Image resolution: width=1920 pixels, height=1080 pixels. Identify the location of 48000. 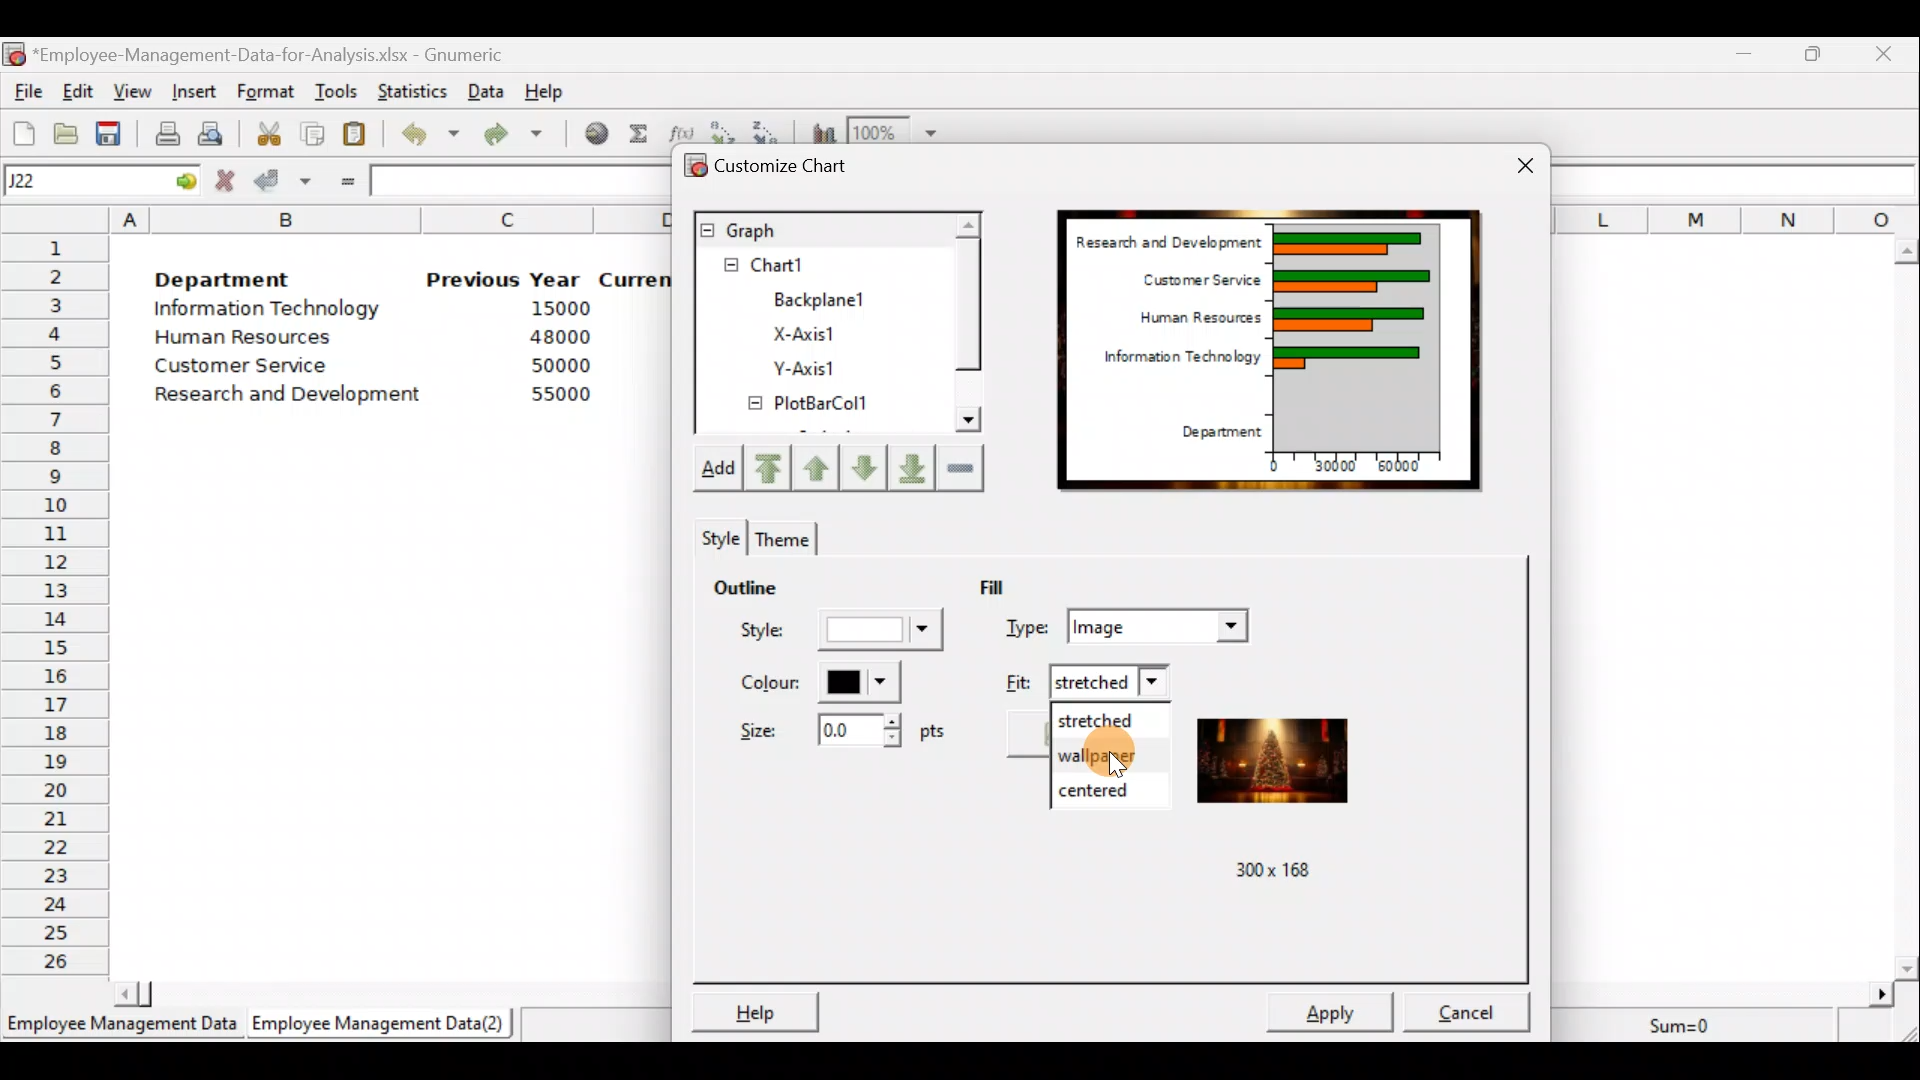
(559, 339).